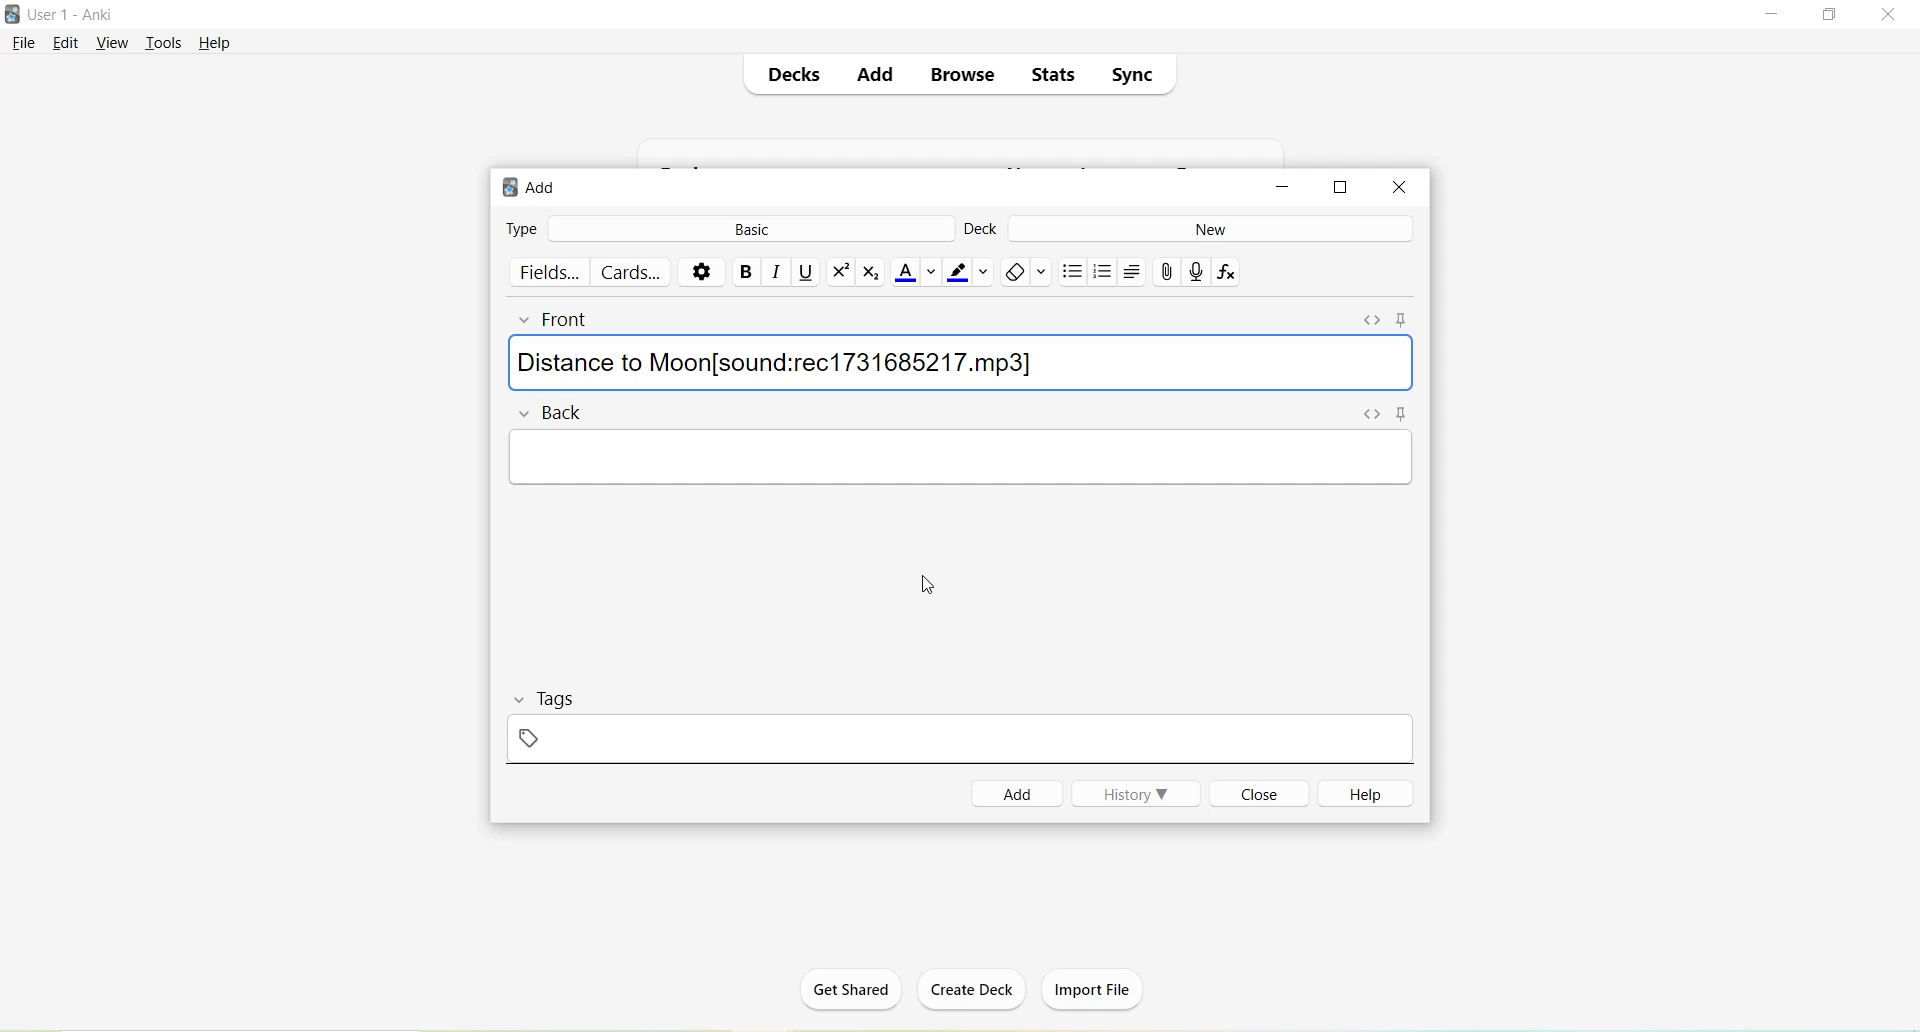 This screenshot has width=1920, height=1032. What do you see at coordinates (1409, 415) in the screenshot?
I see `Toggle Sticky` at bounding box center [1409, 415].